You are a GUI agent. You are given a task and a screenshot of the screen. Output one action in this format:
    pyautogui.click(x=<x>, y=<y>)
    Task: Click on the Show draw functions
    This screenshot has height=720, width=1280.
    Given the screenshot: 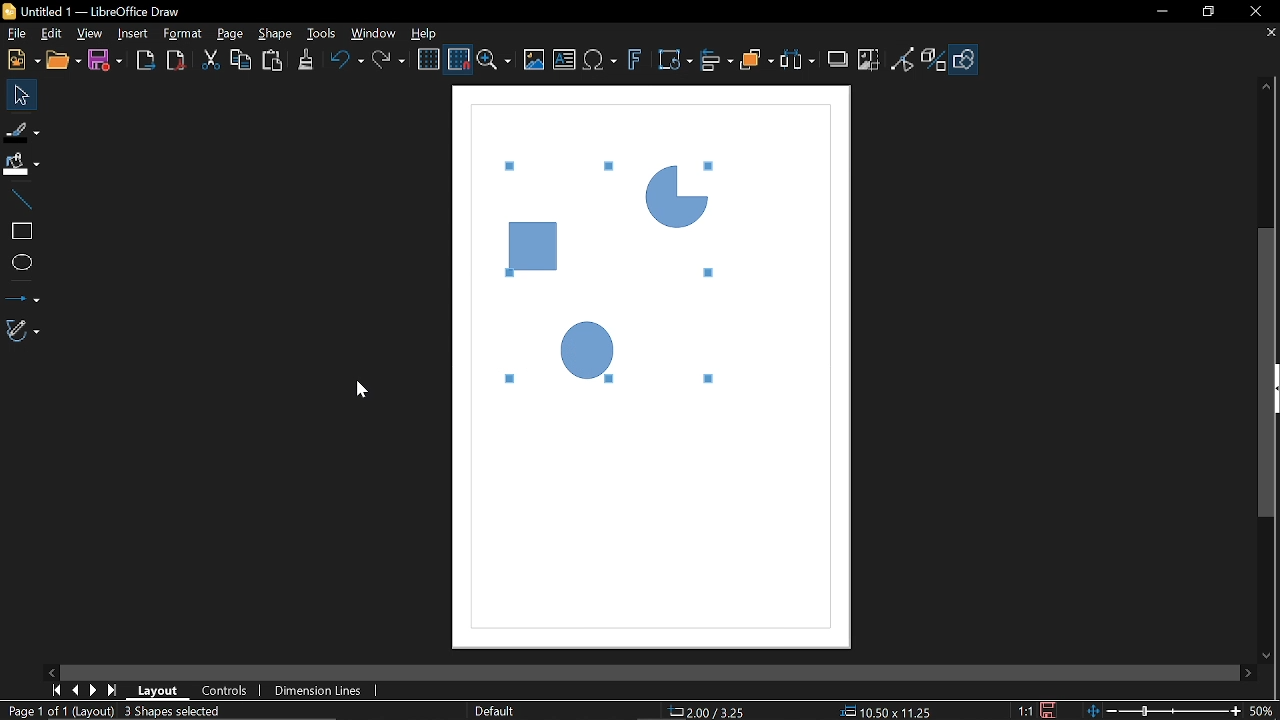 What is the action you would take?
    pyautogui.click(x=966, y=60)
    